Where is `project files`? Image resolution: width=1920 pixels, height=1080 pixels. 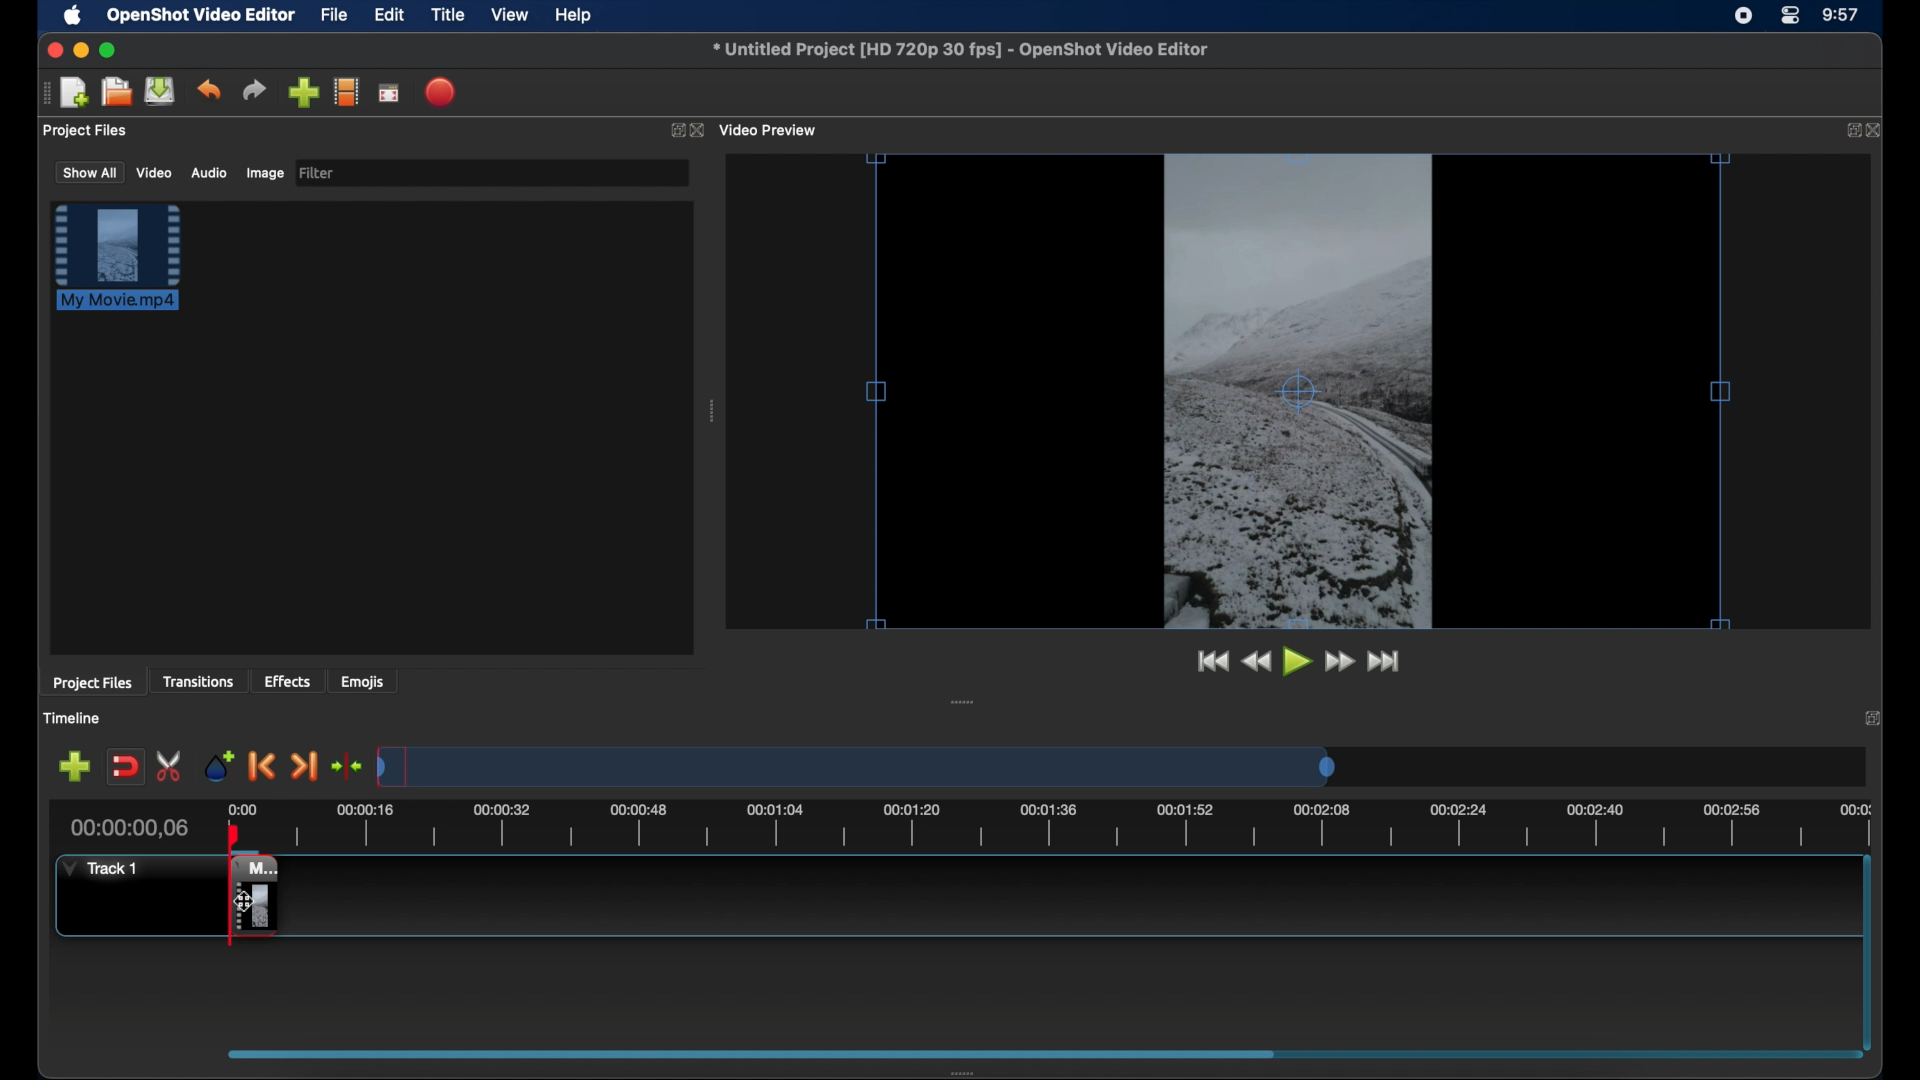
project files is located at coordinates (87, 131).